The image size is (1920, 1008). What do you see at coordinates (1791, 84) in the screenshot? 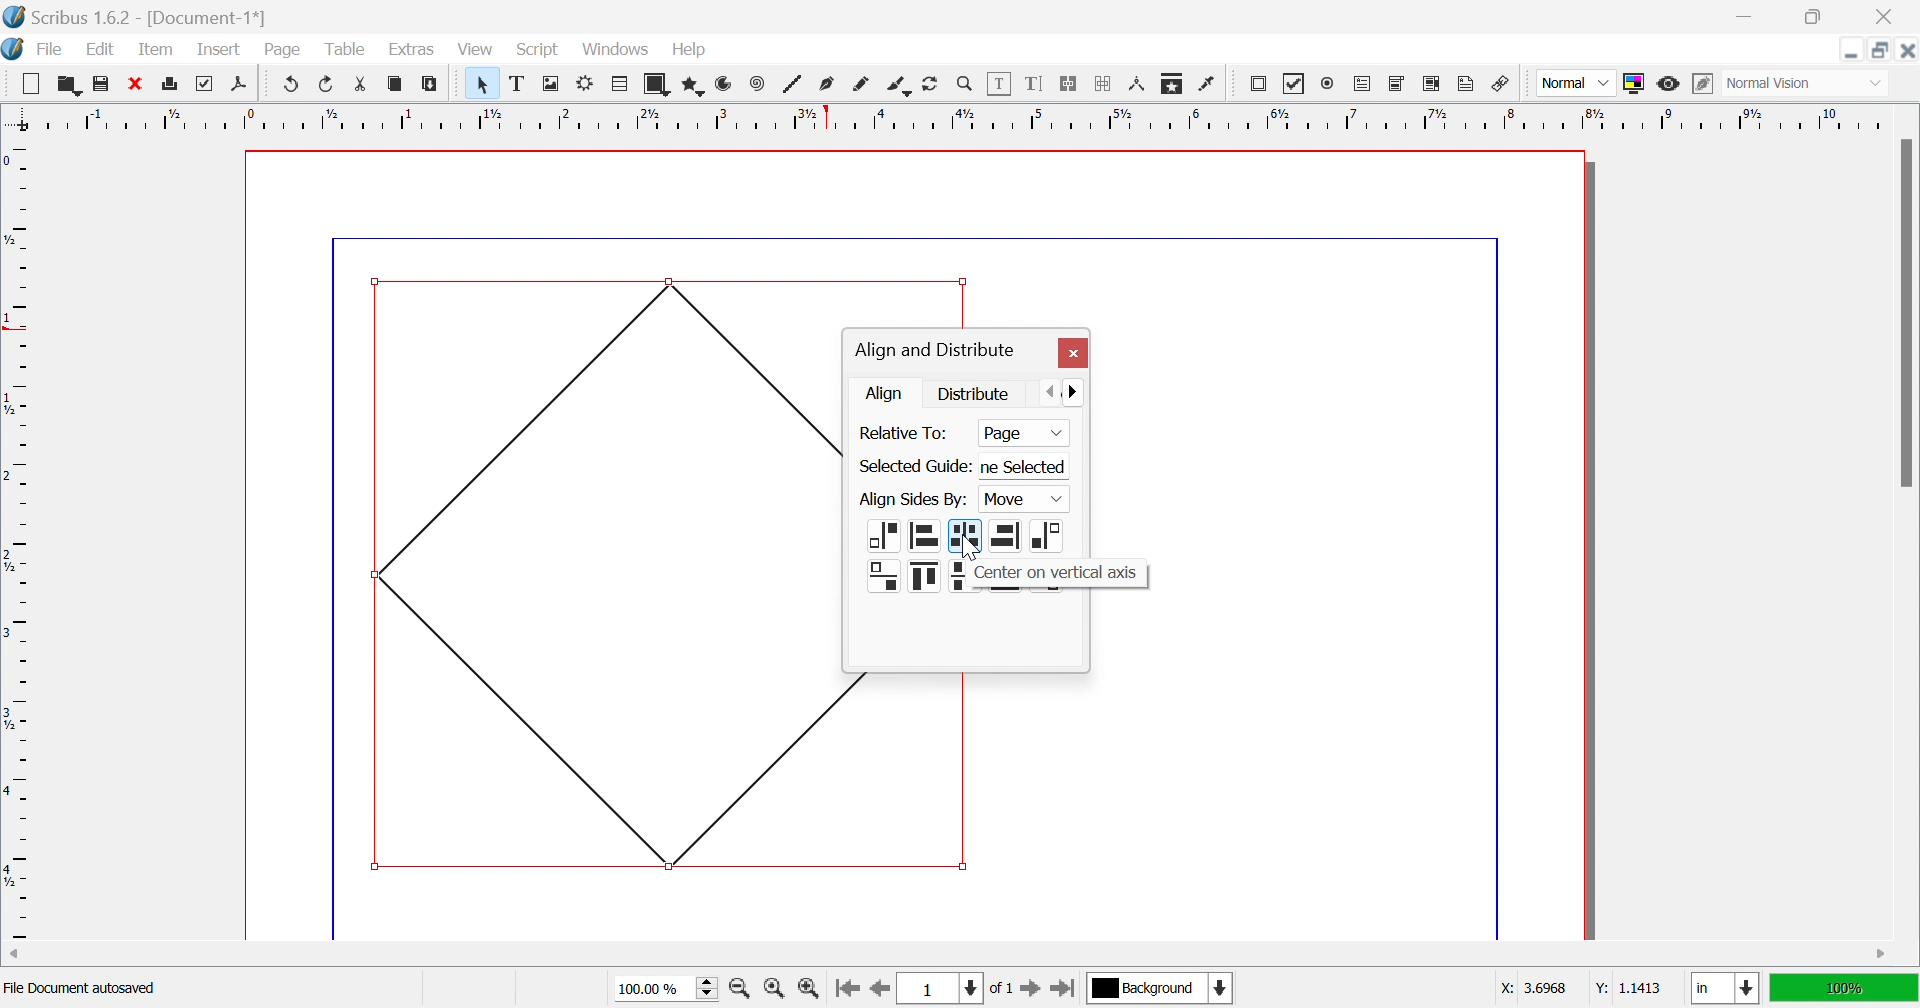
I see `normal vision` at bounding box center [1791, 84].